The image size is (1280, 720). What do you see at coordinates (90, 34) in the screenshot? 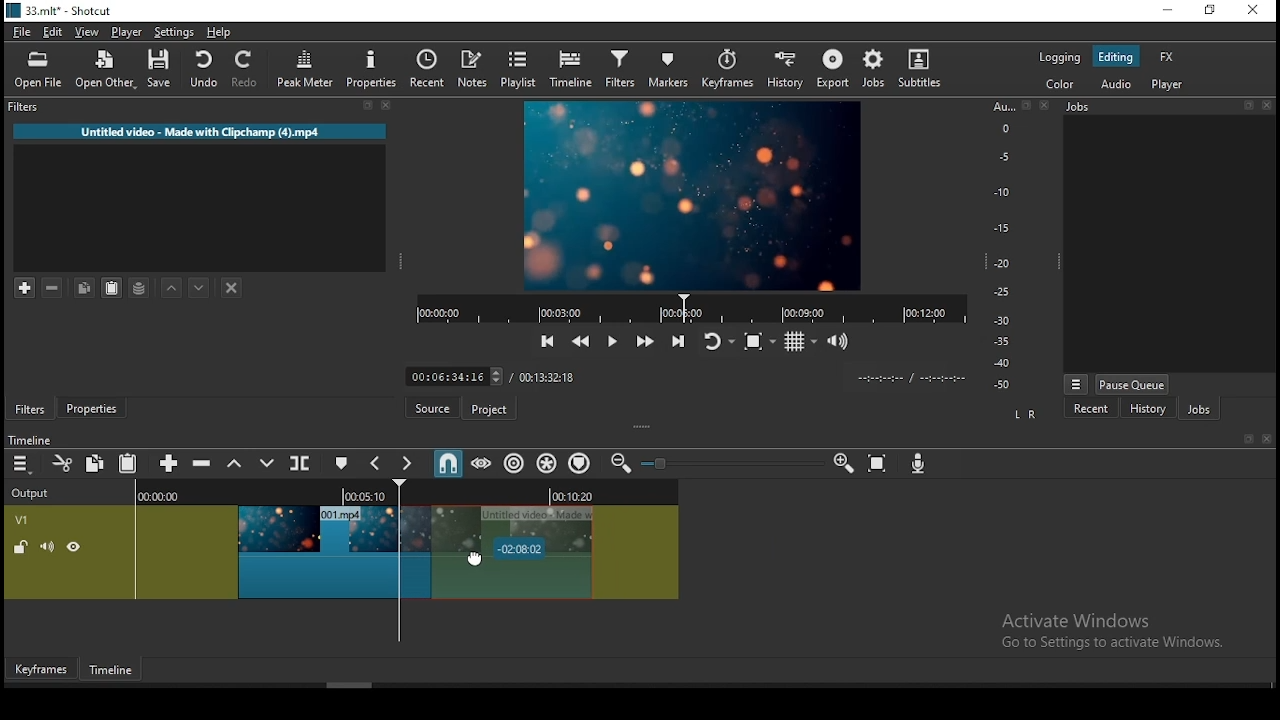
I see `view` at bounding box center [90, 34].